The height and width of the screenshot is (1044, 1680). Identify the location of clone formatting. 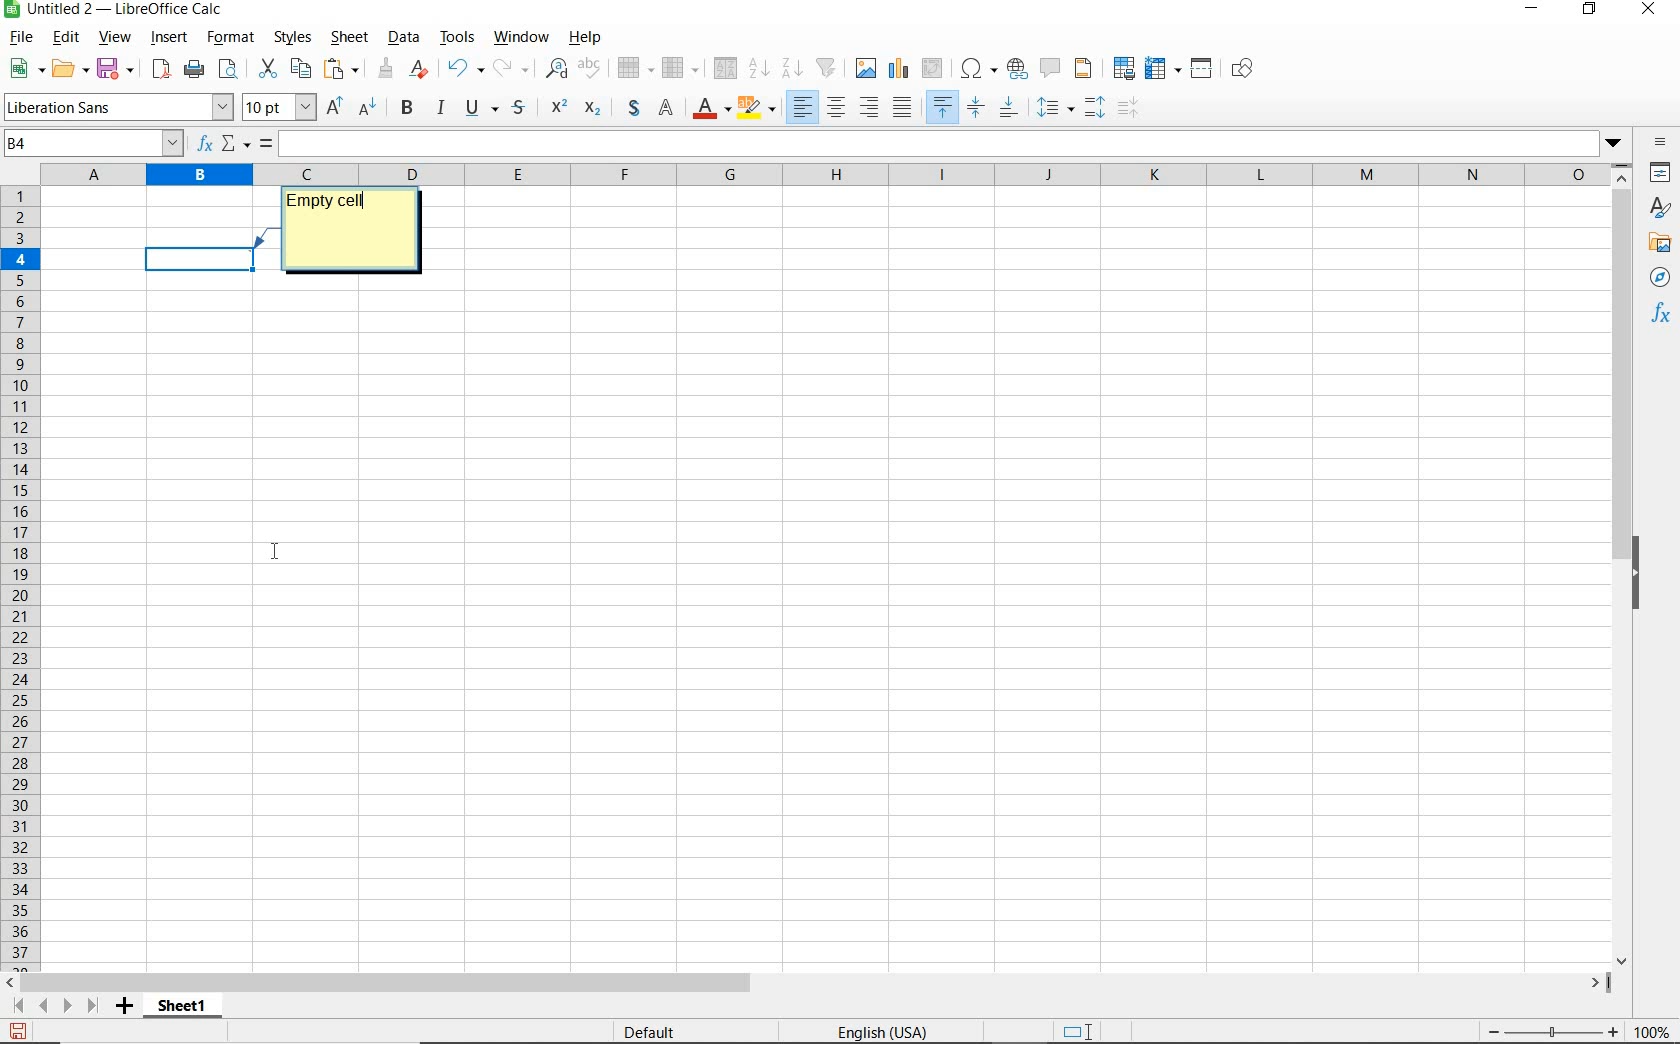
(389, 68).